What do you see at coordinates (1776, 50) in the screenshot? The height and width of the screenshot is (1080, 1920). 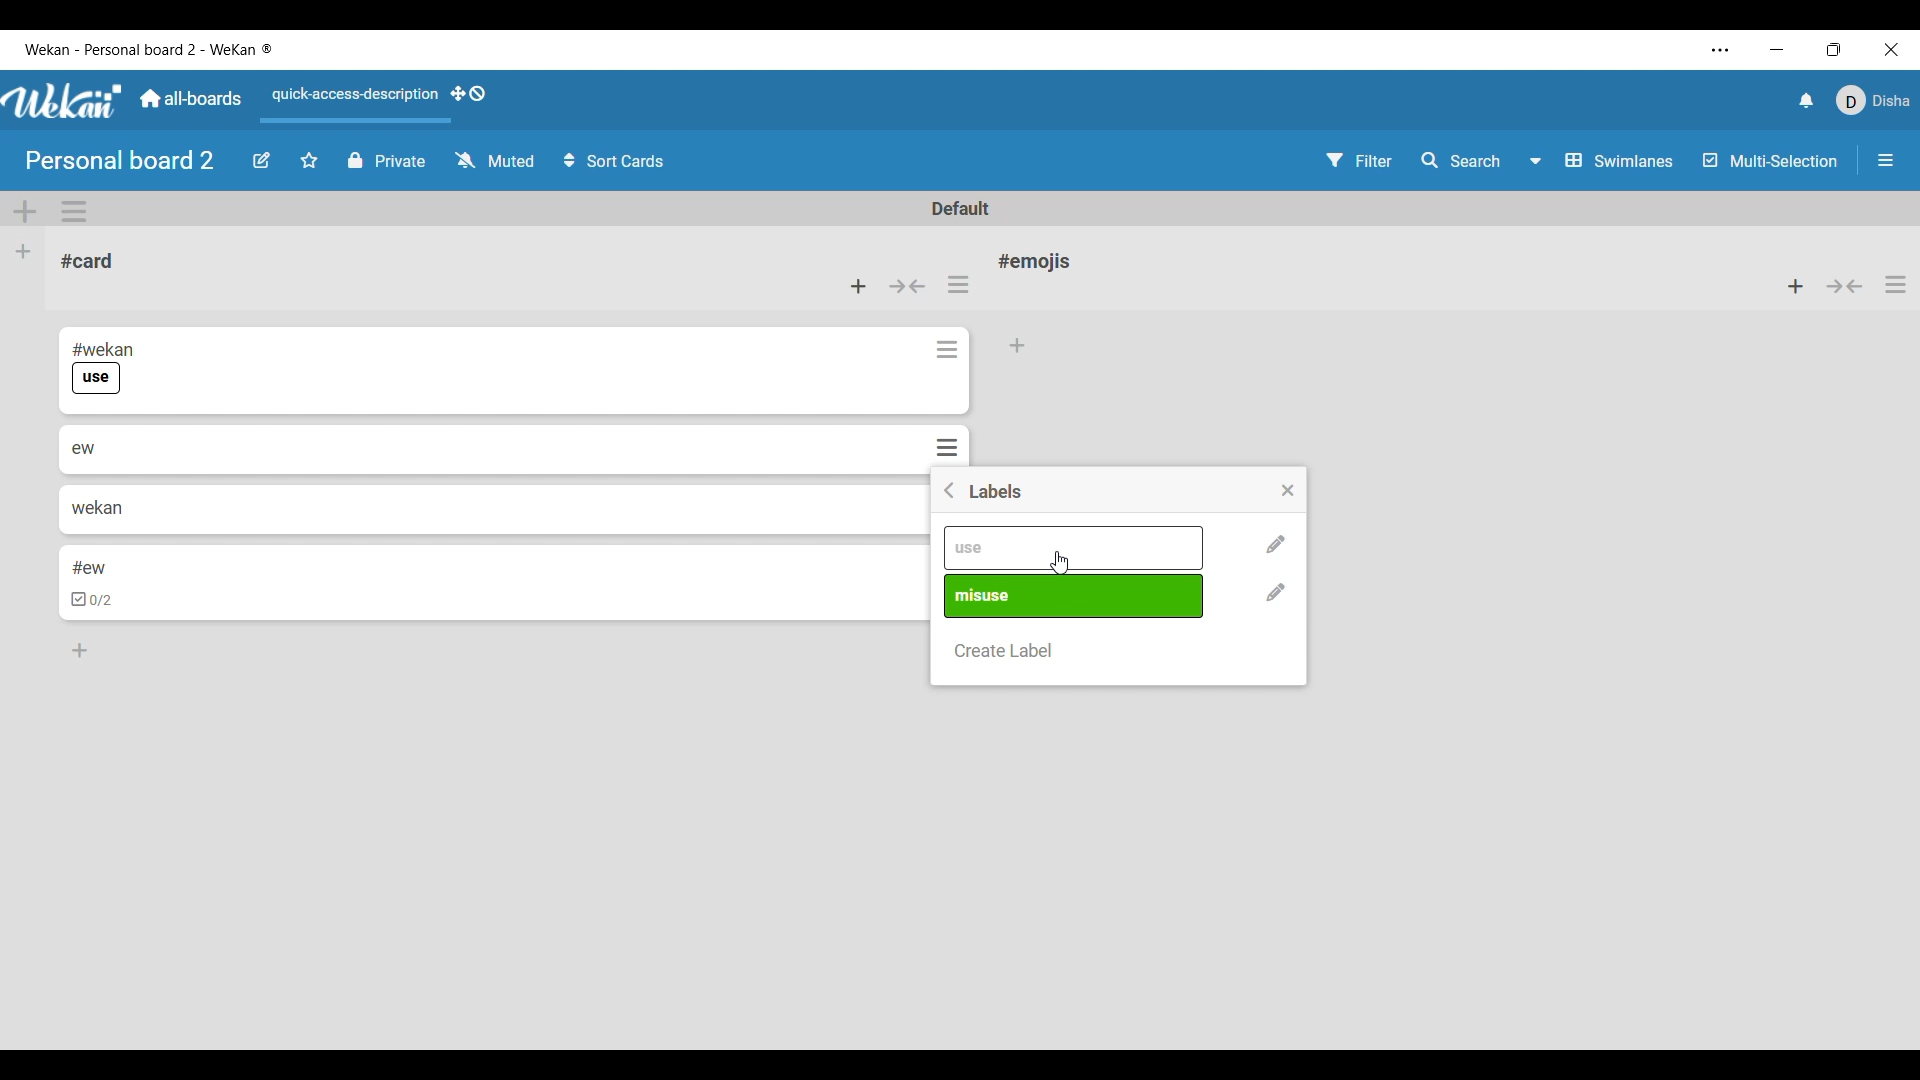 I see `Minimize` at bounding box center [1776, 50].